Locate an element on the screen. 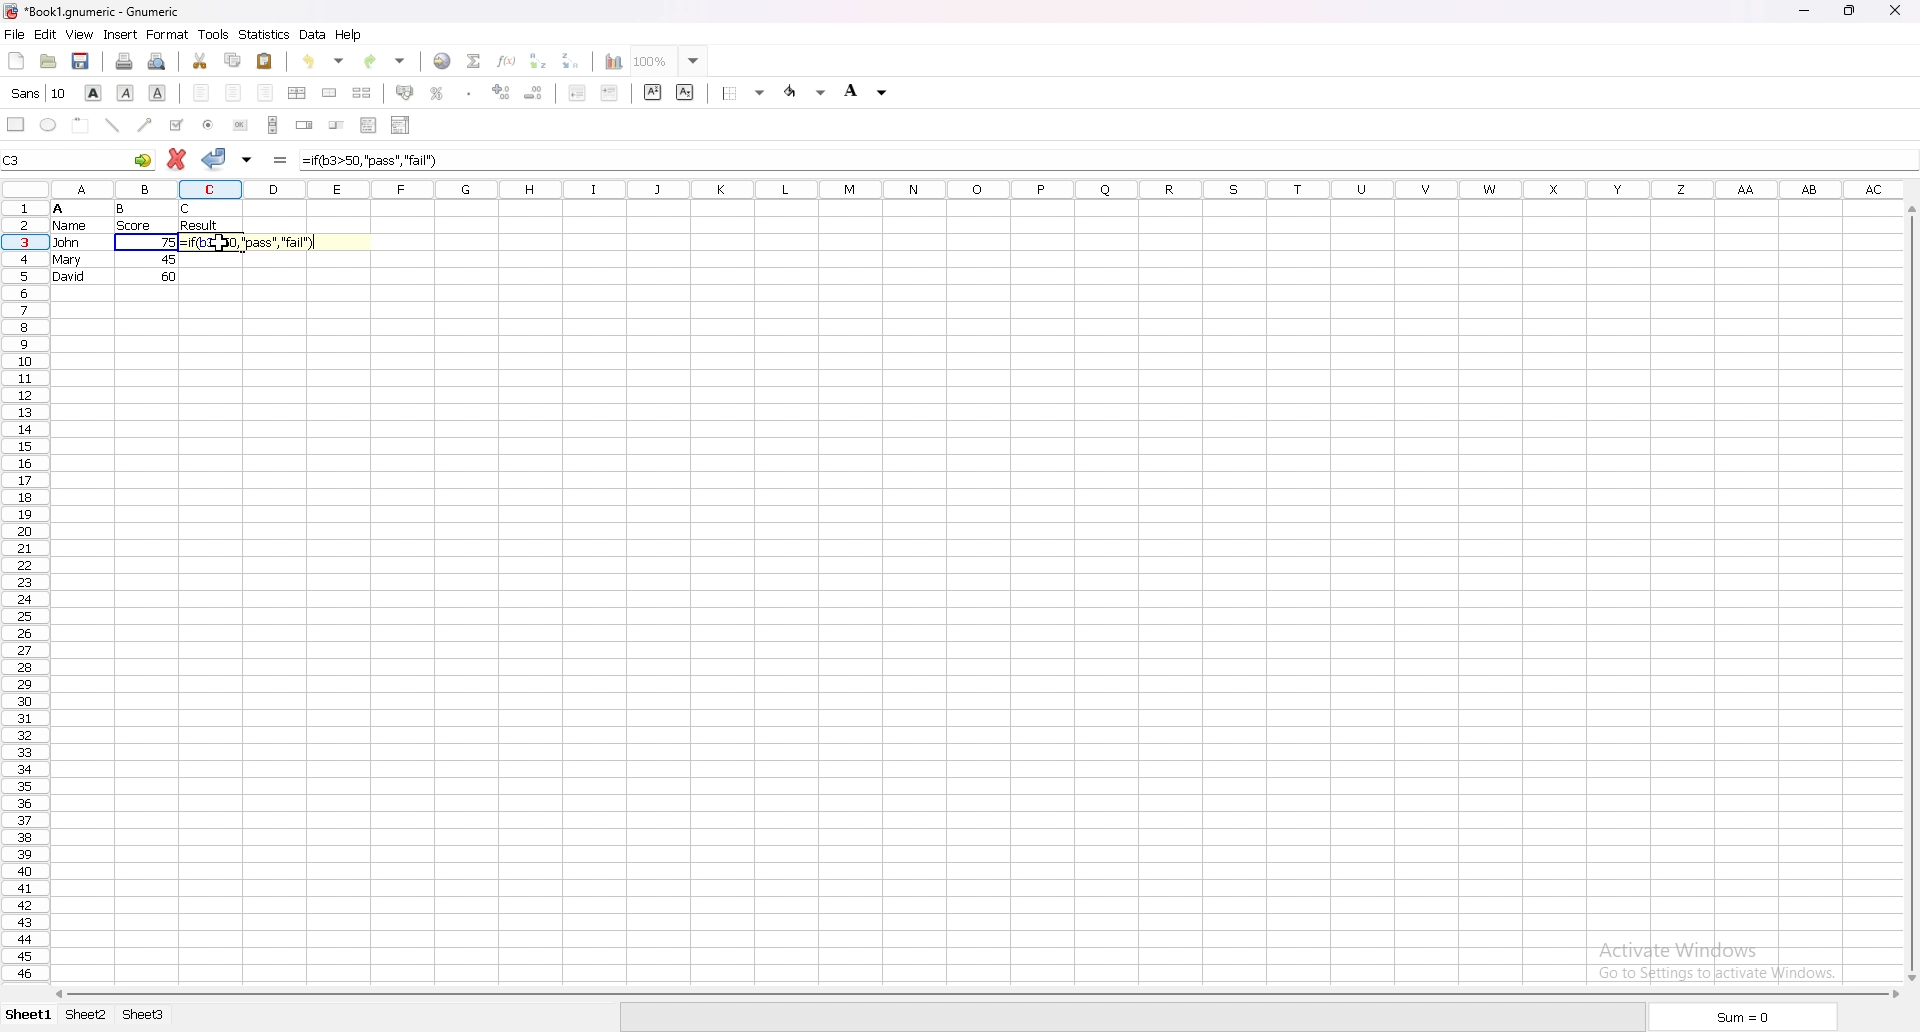 This screenshot has height=1032, width=1920. percentage is located at coordinates (438, 94).